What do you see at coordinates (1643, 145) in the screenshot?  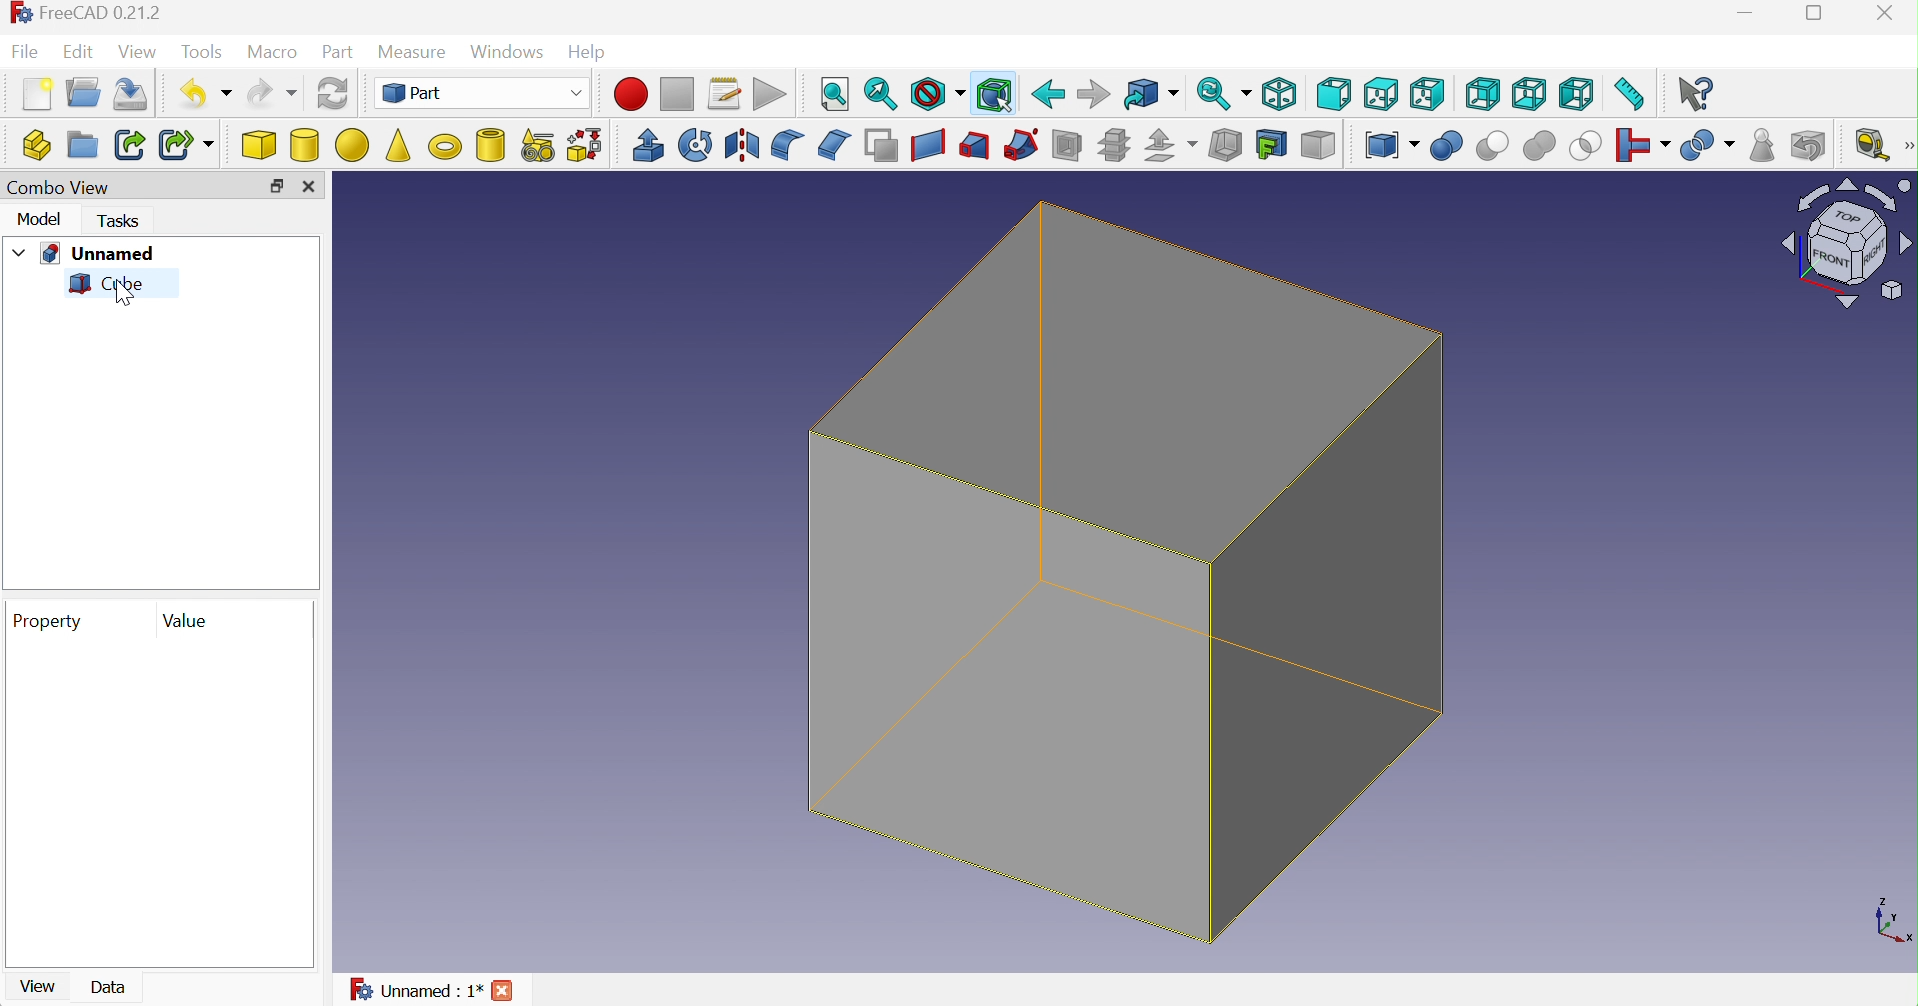 I see `Join objects` at bounding box center [1643, 145].